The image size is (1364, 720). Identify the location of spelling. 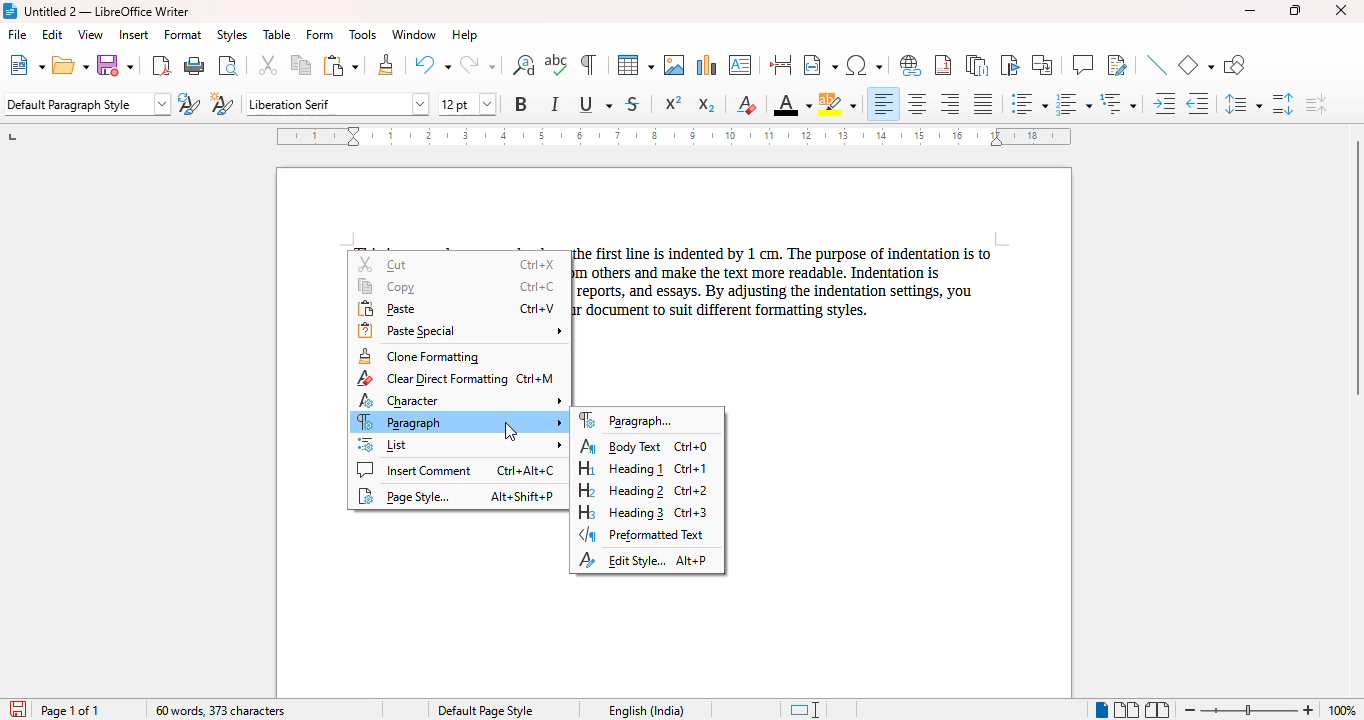
(557, 65).